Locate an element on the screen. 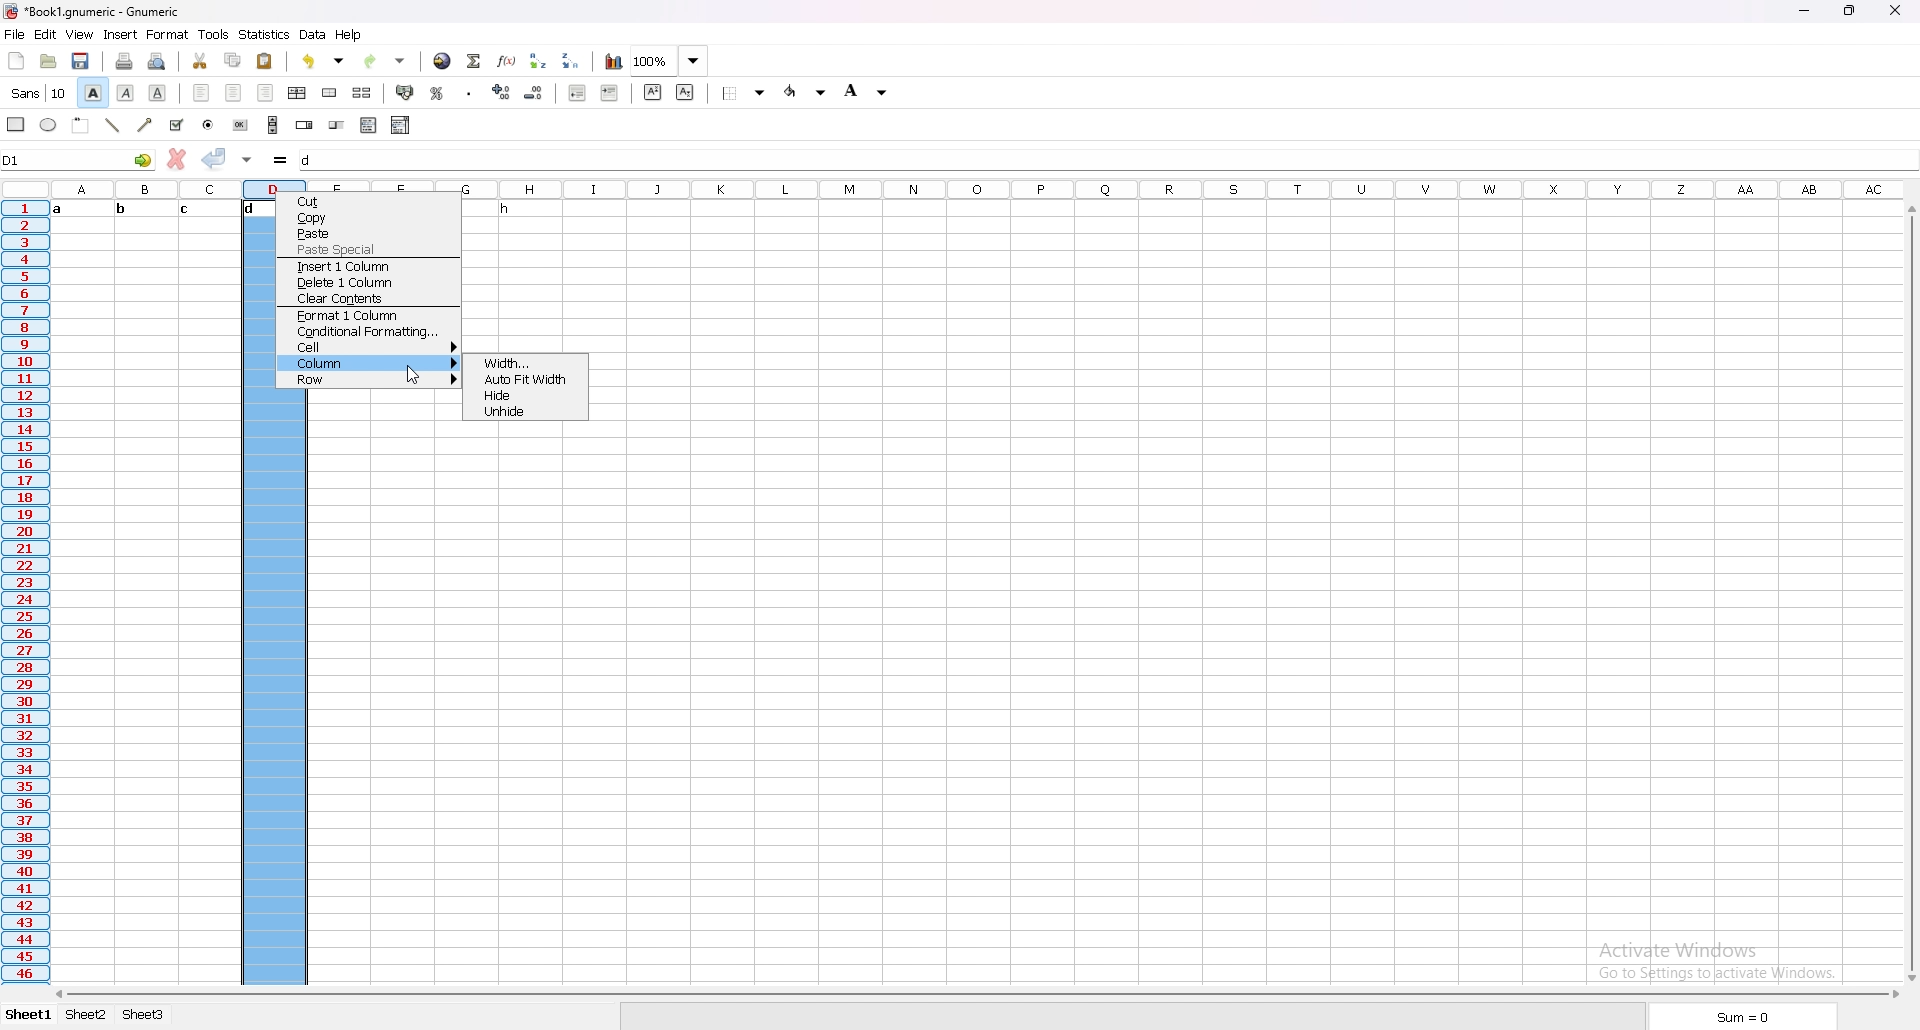 Image resolution: width=1920 pixels, height=1030 pixels. paste is located at coordinates (265, 61).